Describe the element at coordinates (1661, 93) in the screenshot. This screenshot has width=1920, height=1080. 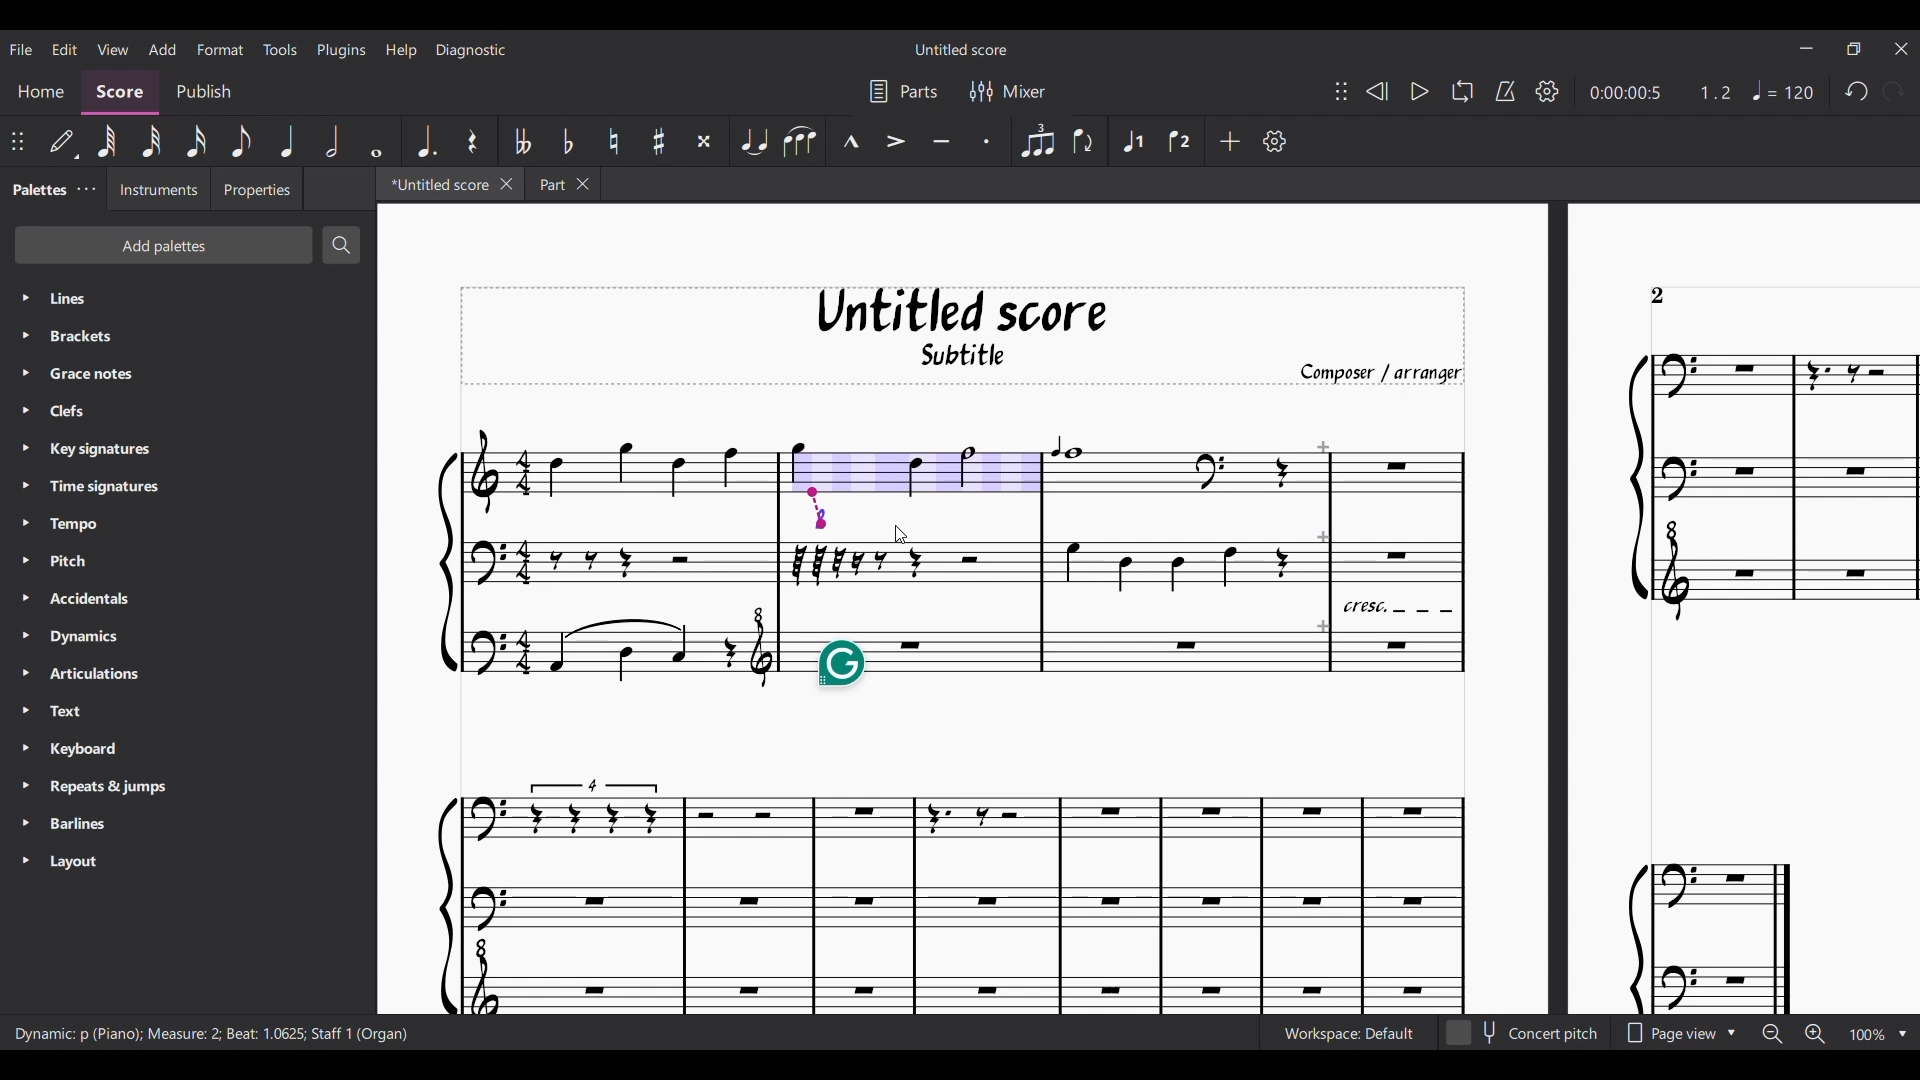
I see `Current duration and ratio changed` at that location.